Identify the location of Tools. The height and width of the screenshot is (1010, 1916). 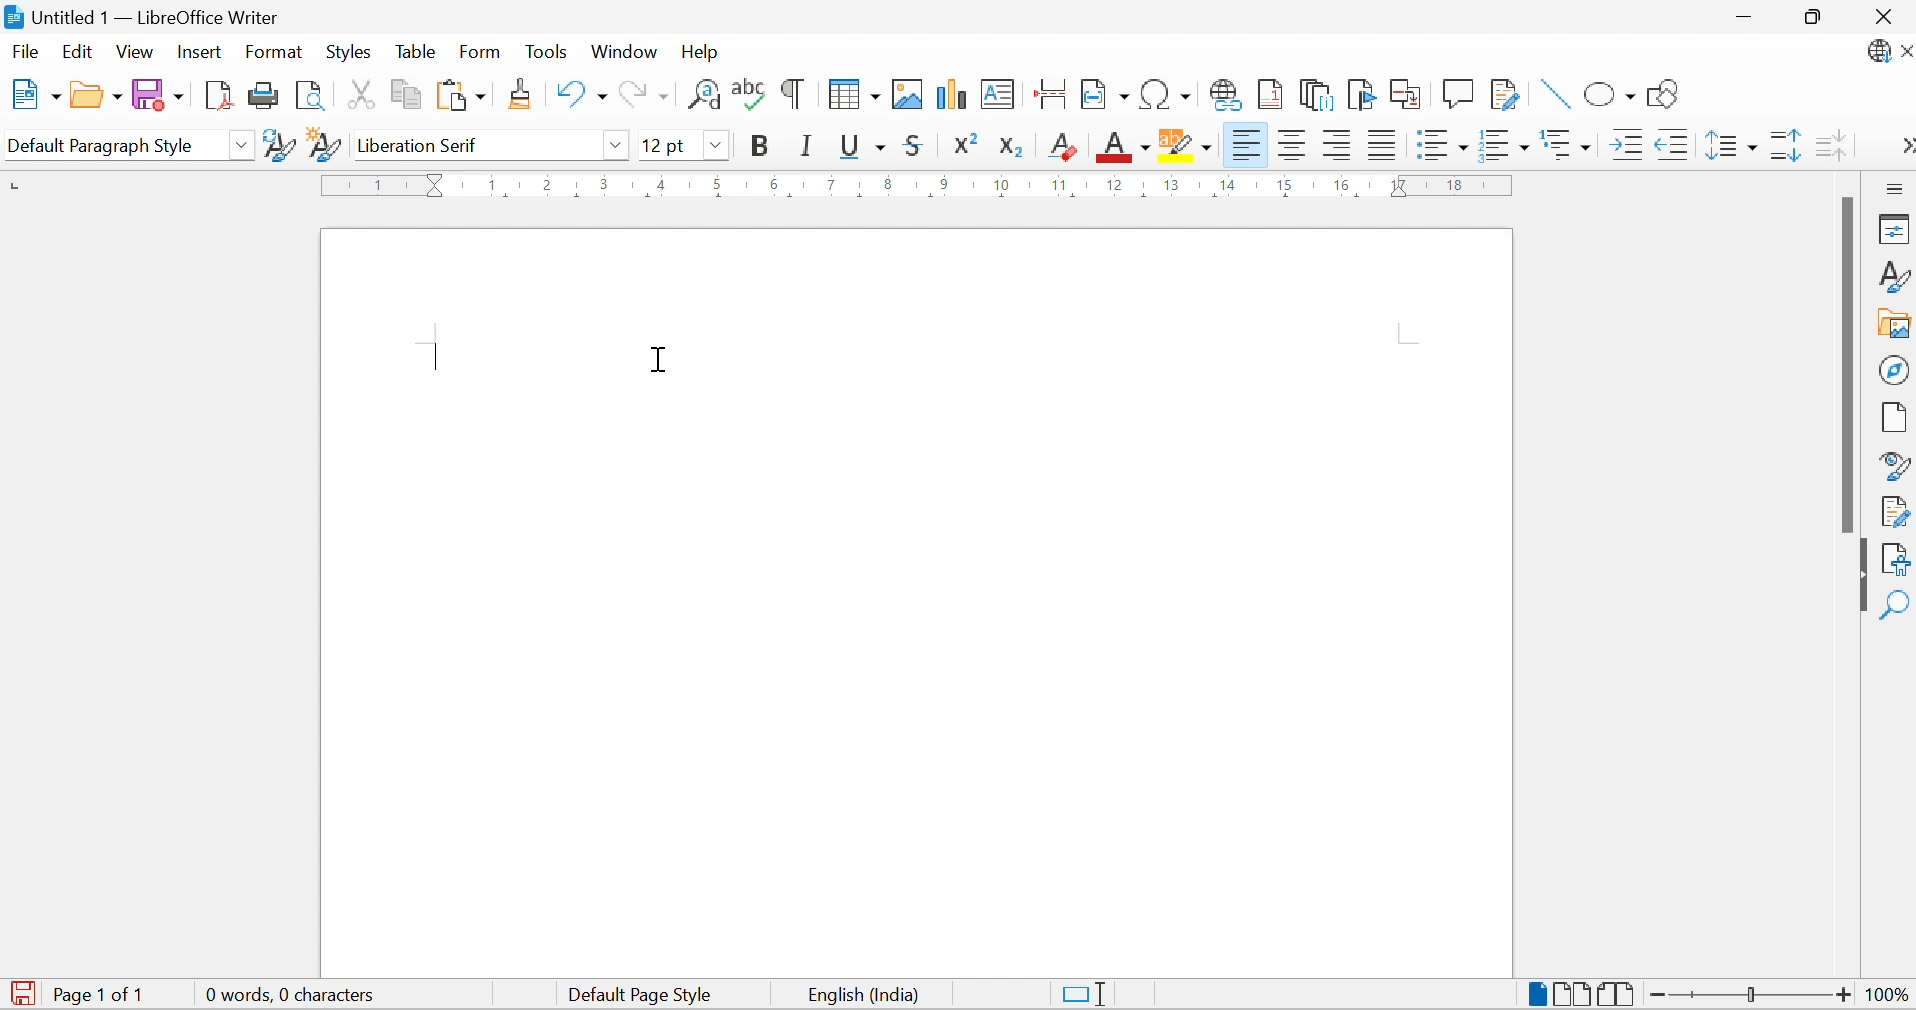
(544, 50).